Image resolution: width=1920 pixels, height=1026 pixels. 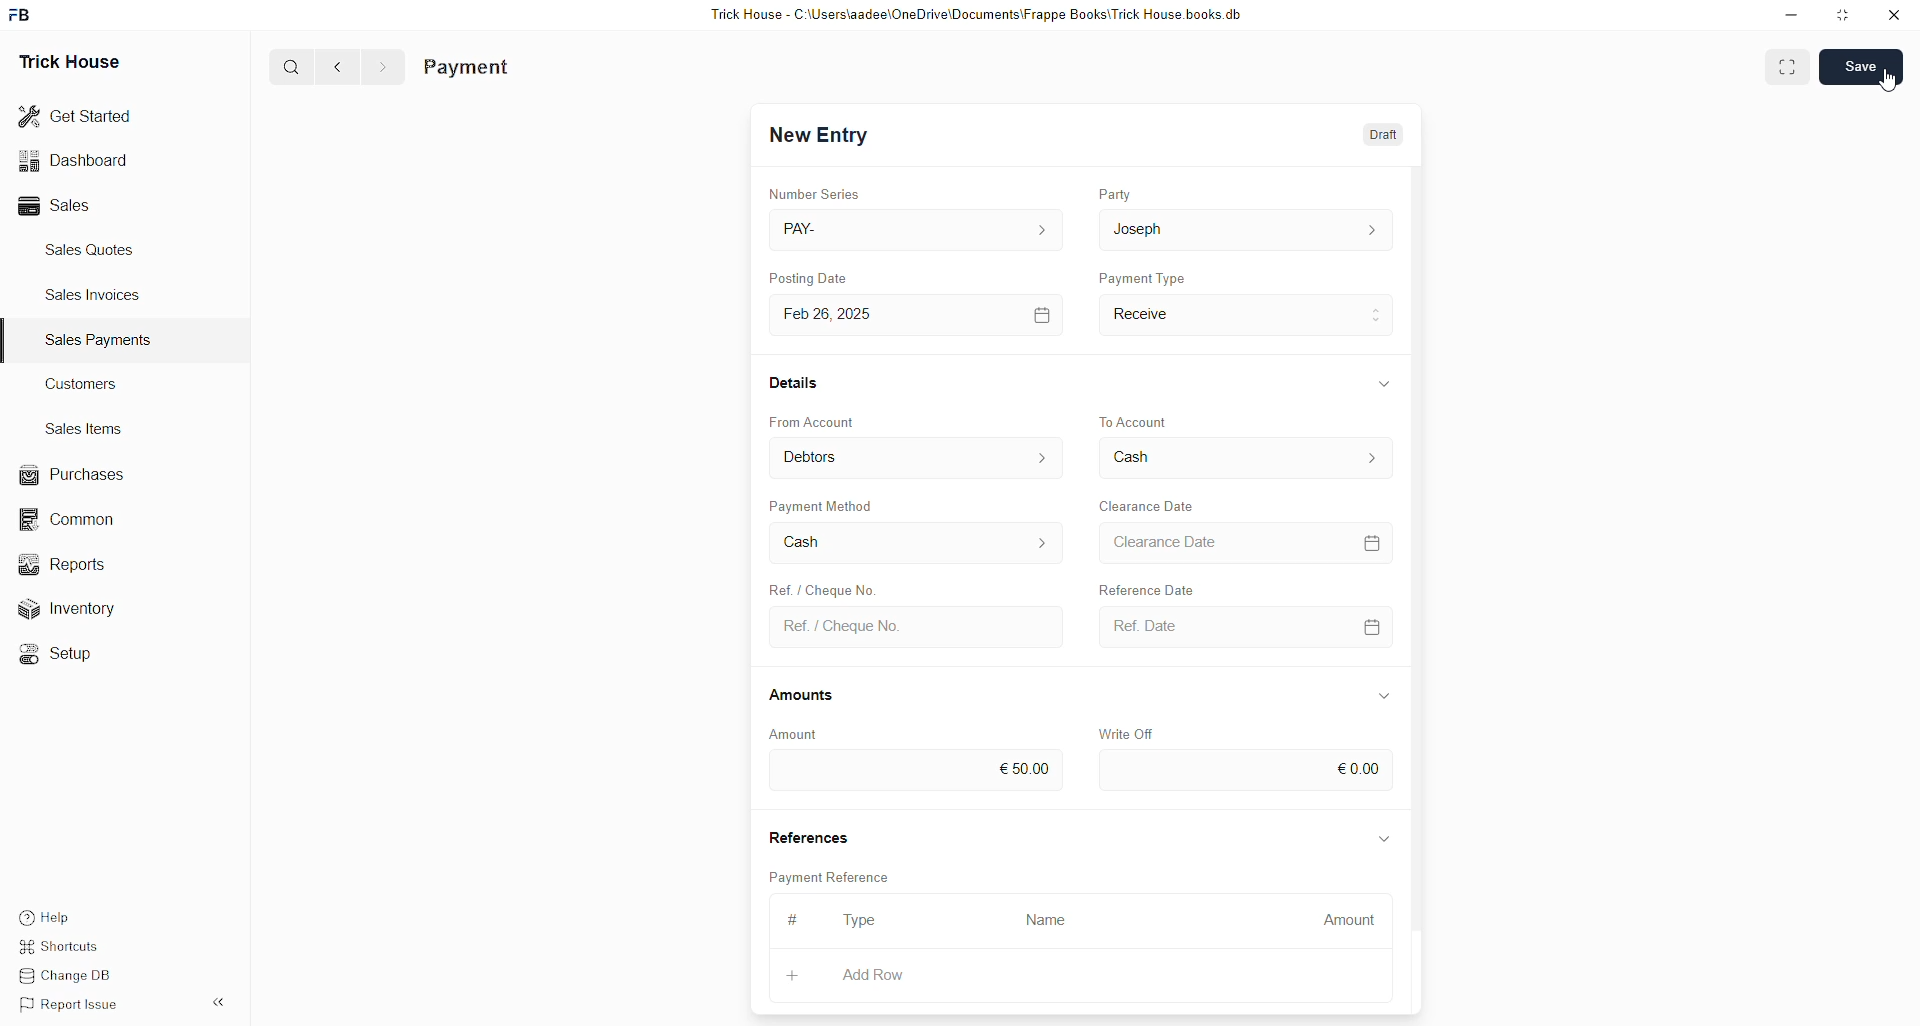 I want to click on Save, so click(x=1860, y=66).